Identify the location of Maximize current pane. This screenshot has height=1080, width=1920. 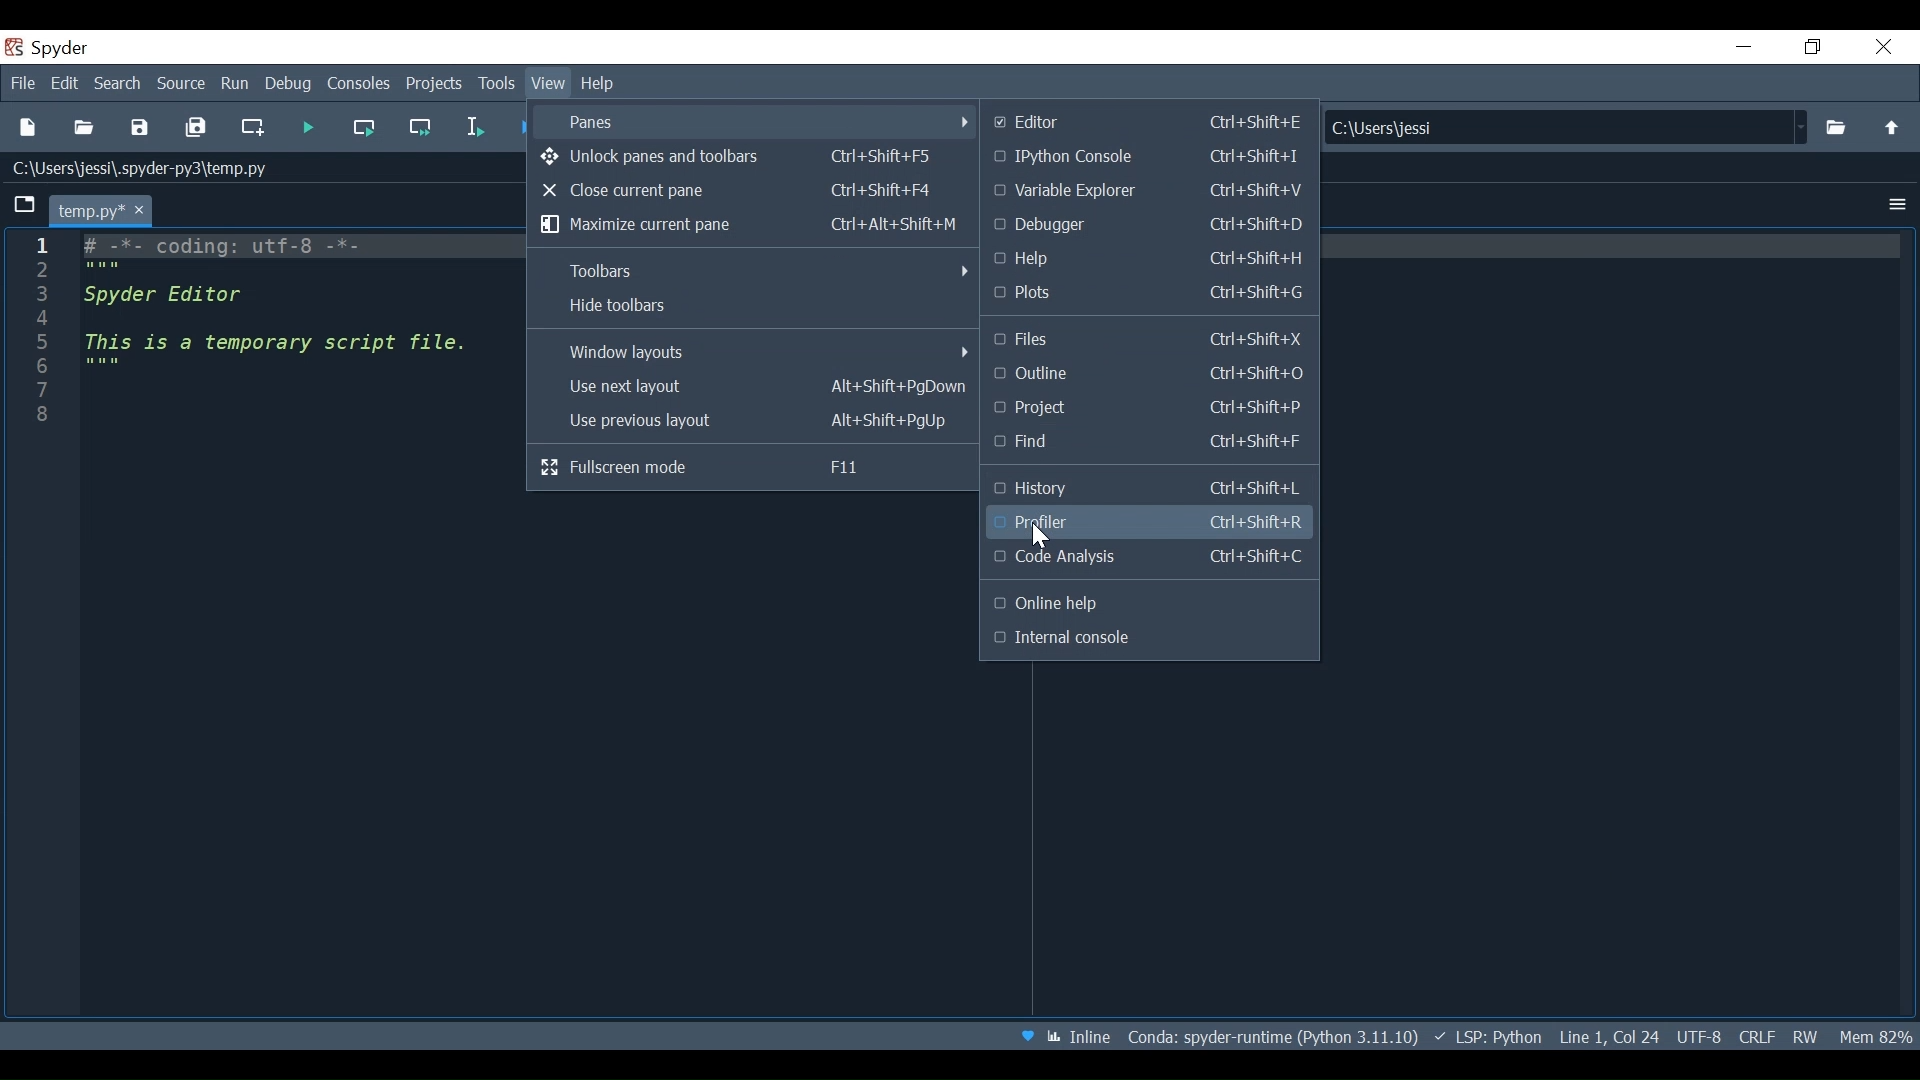
(751, 224).